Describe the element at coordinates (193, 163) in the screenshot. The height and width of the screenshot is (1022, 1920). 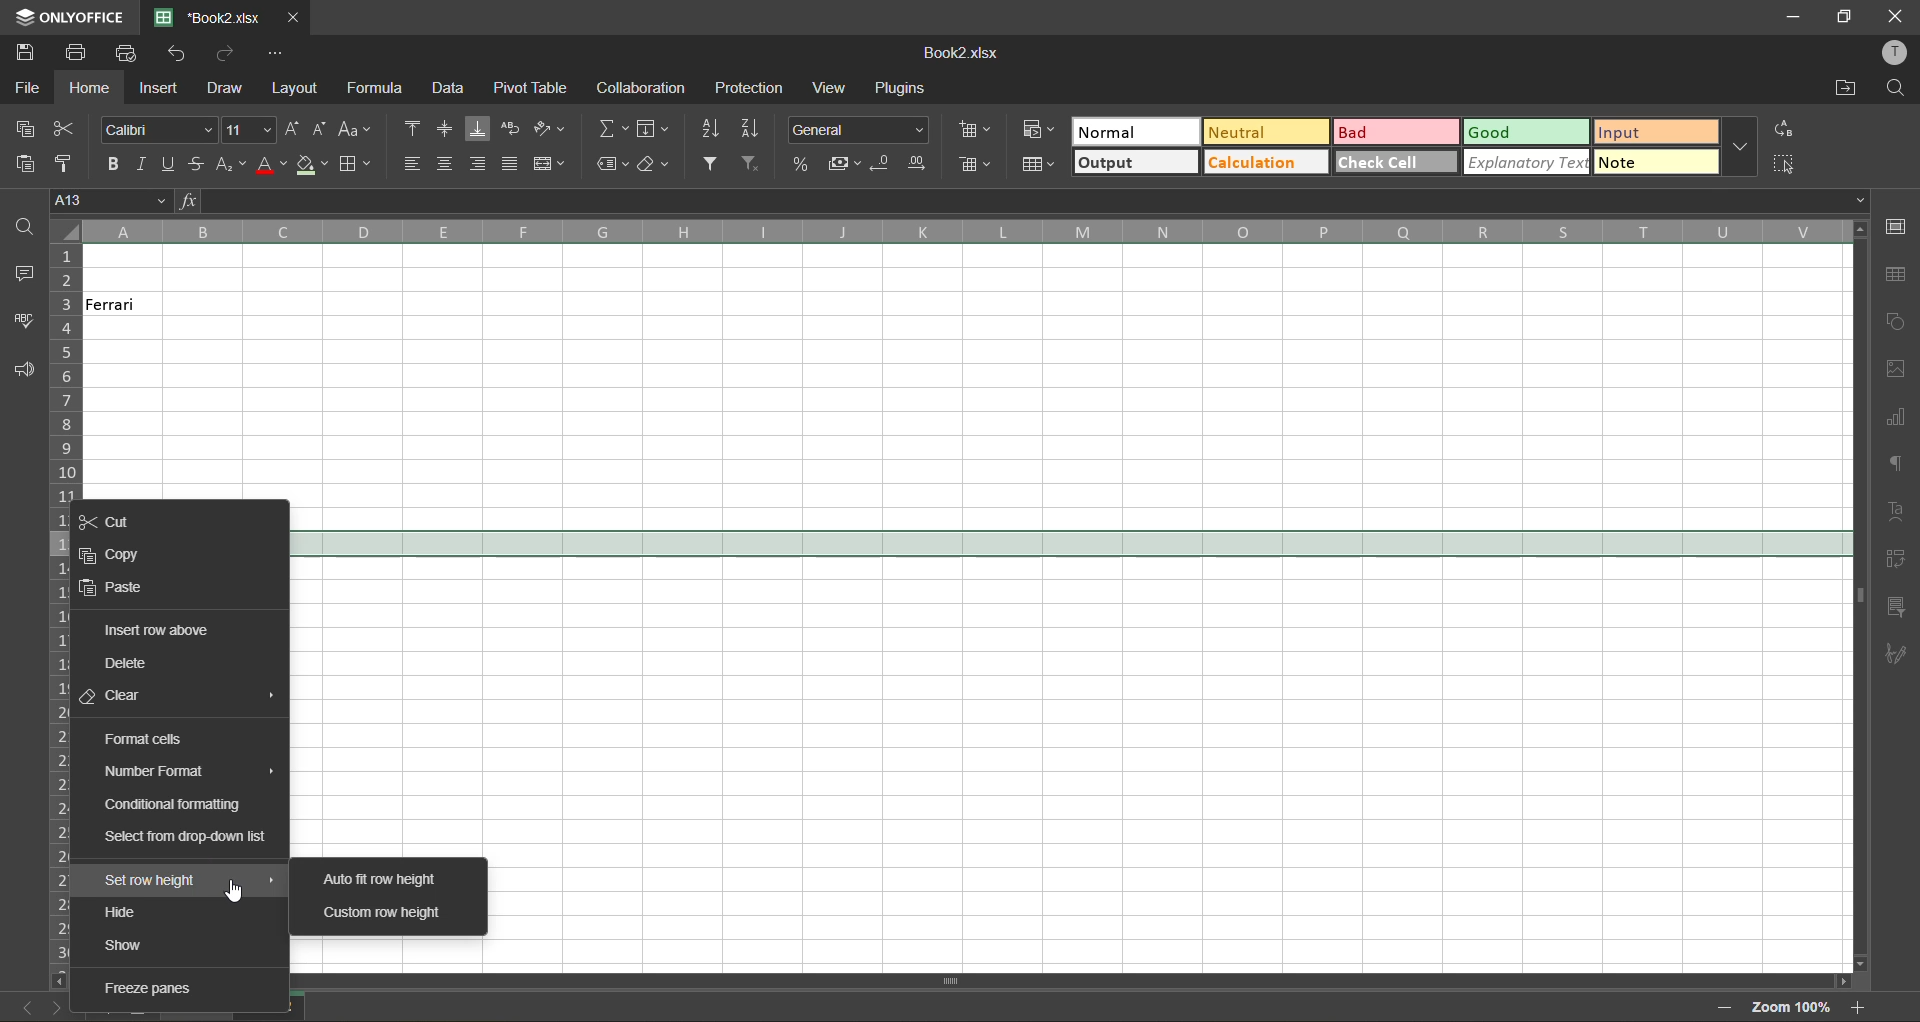
I see `strikethrough` at that location.